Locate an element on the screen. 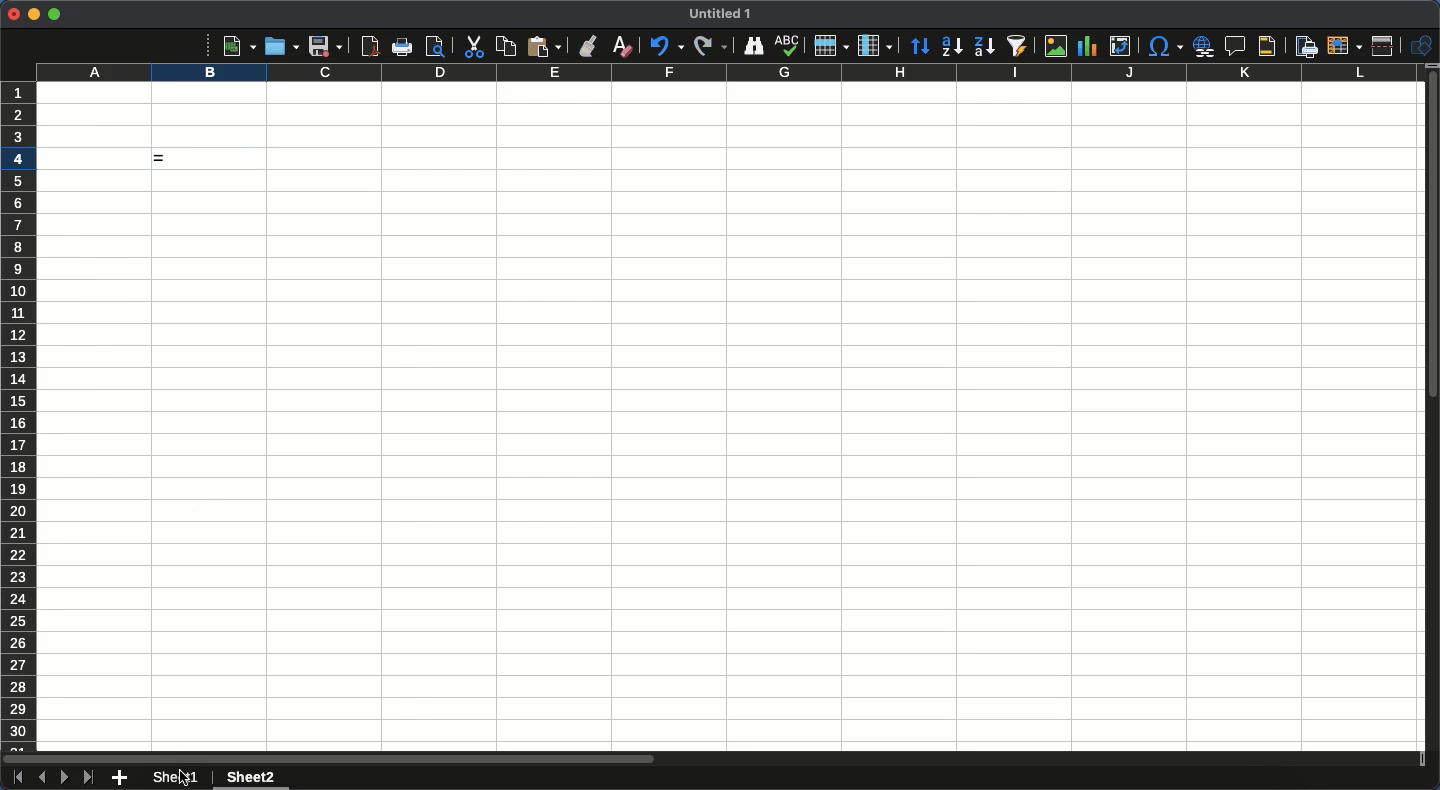 The width and height of the screenshot is (1440, 790). Undo is located at coordinates (665, 45).